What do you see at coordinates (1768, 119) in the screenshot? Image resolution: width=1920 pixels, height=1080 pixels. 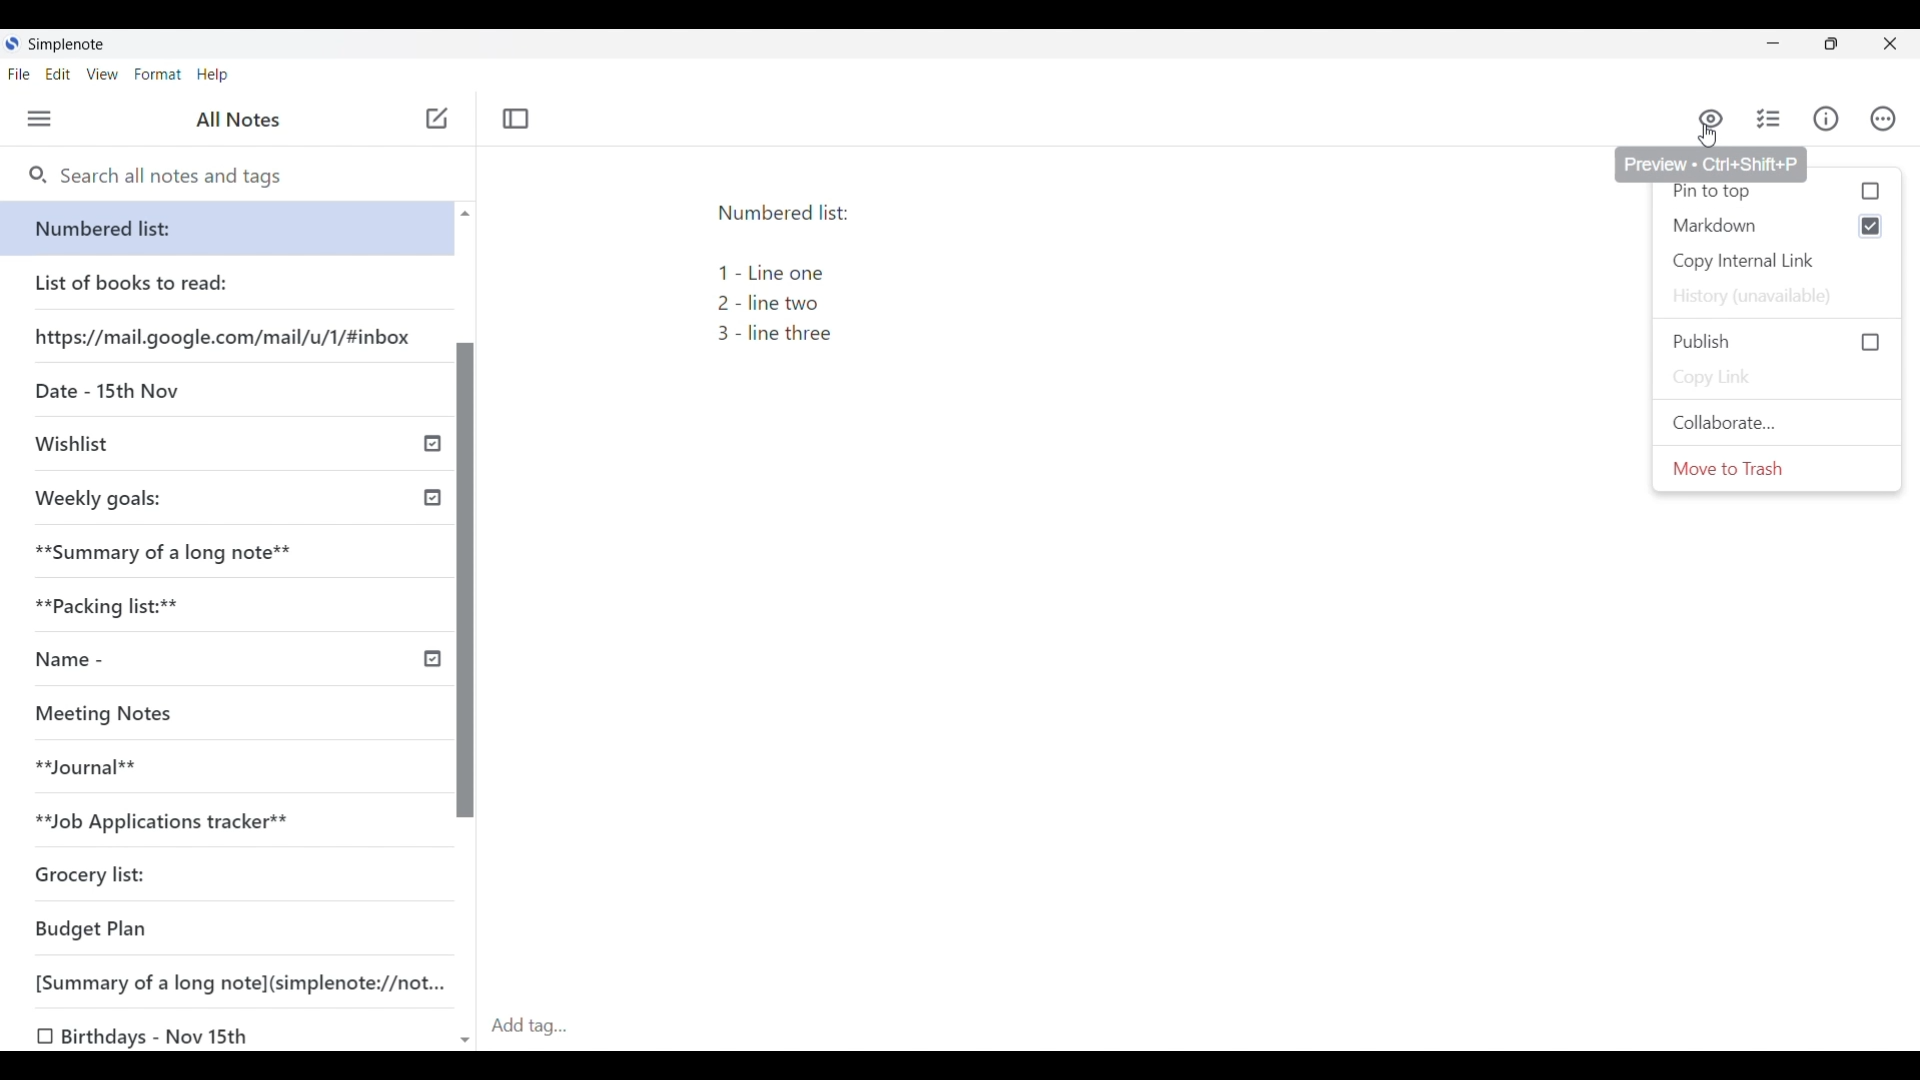 I see `Insert checklist` at bounding box center [1768, 119].